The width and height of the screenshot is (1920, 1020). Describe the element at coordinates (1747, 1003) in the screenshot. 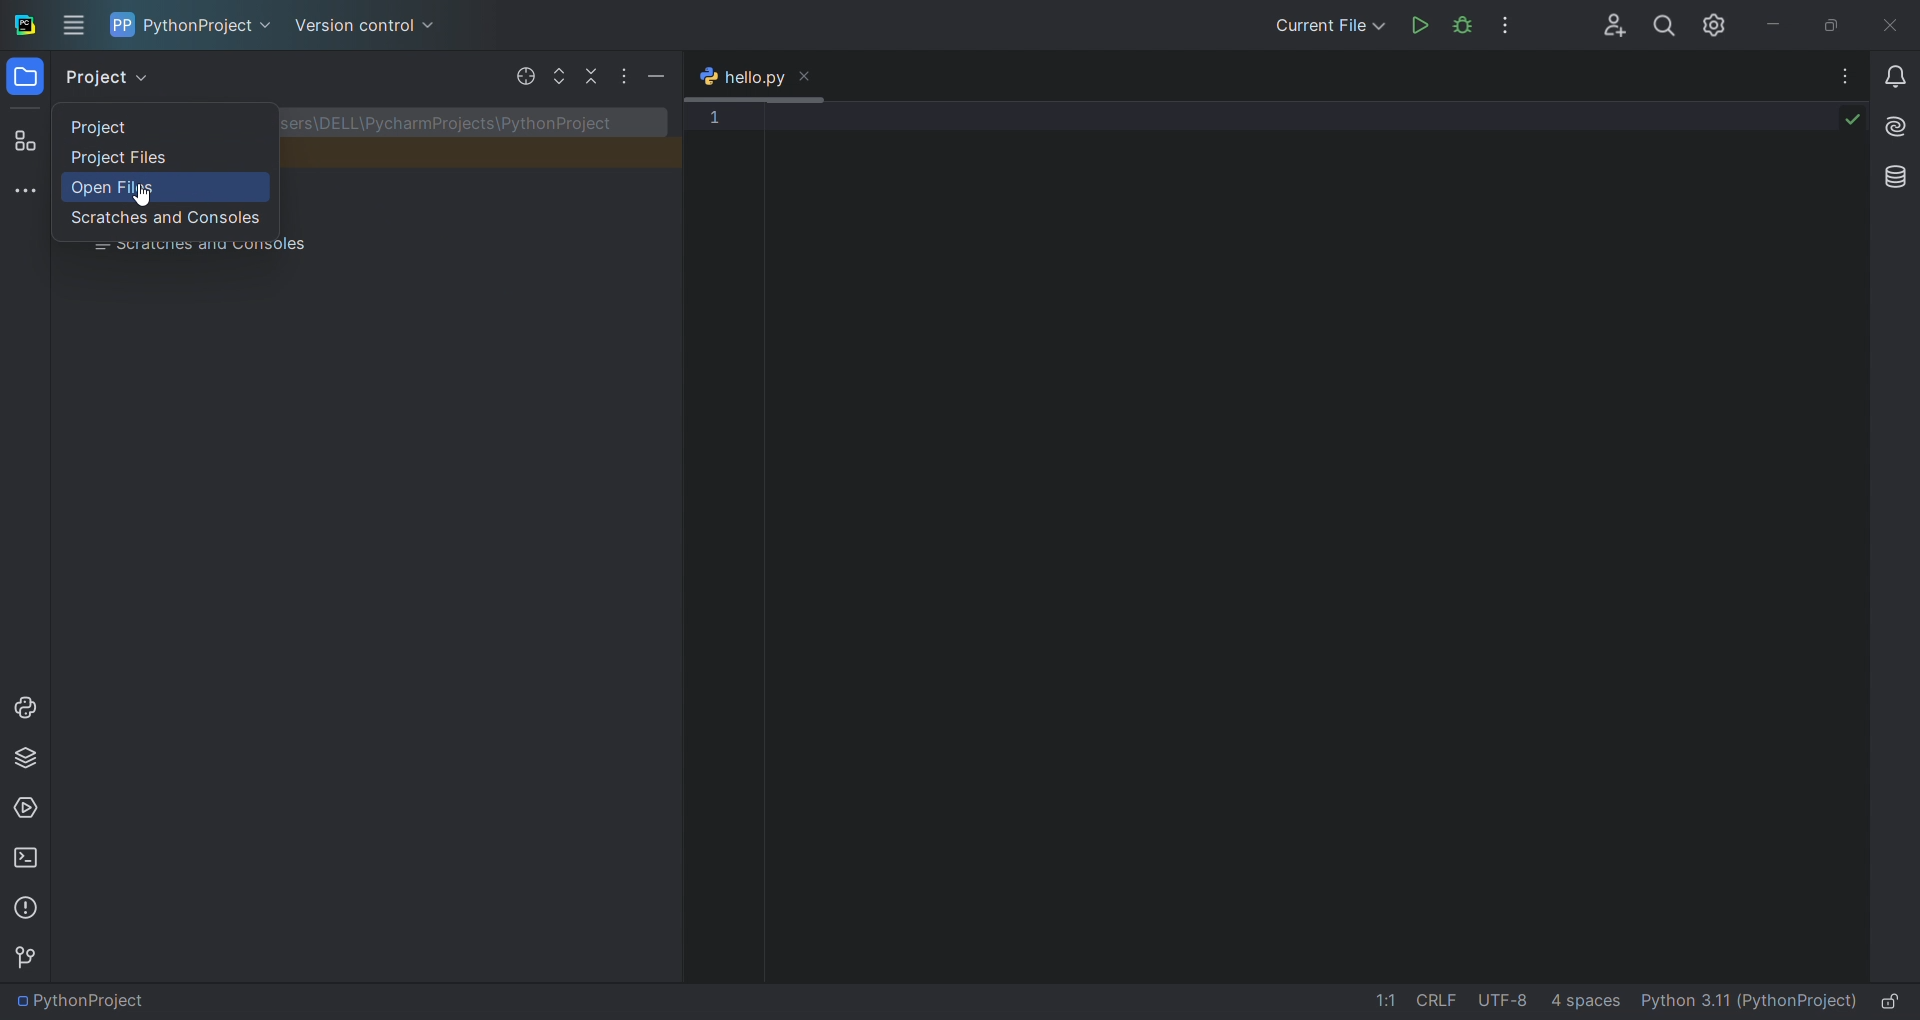

I see `interpreter` at that location.